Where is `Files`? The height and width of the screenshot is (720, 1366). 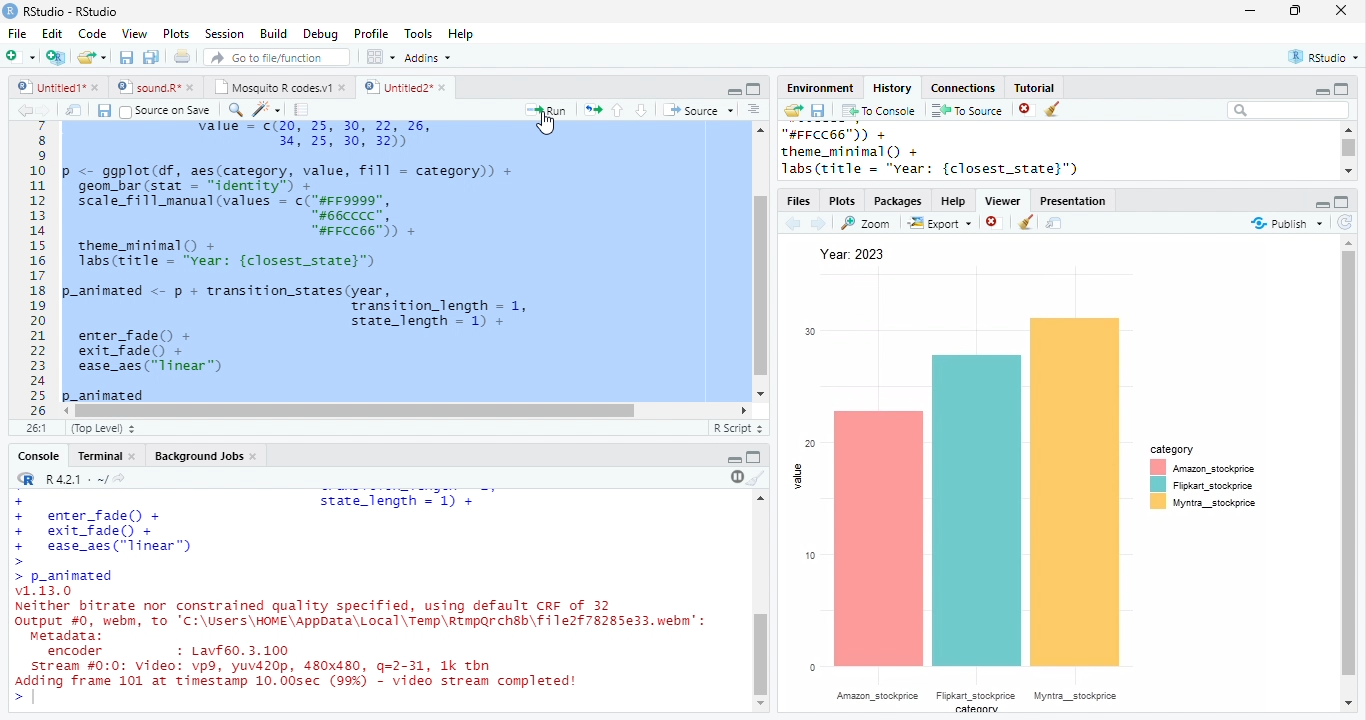
Files is located at coordinates (798, 201).